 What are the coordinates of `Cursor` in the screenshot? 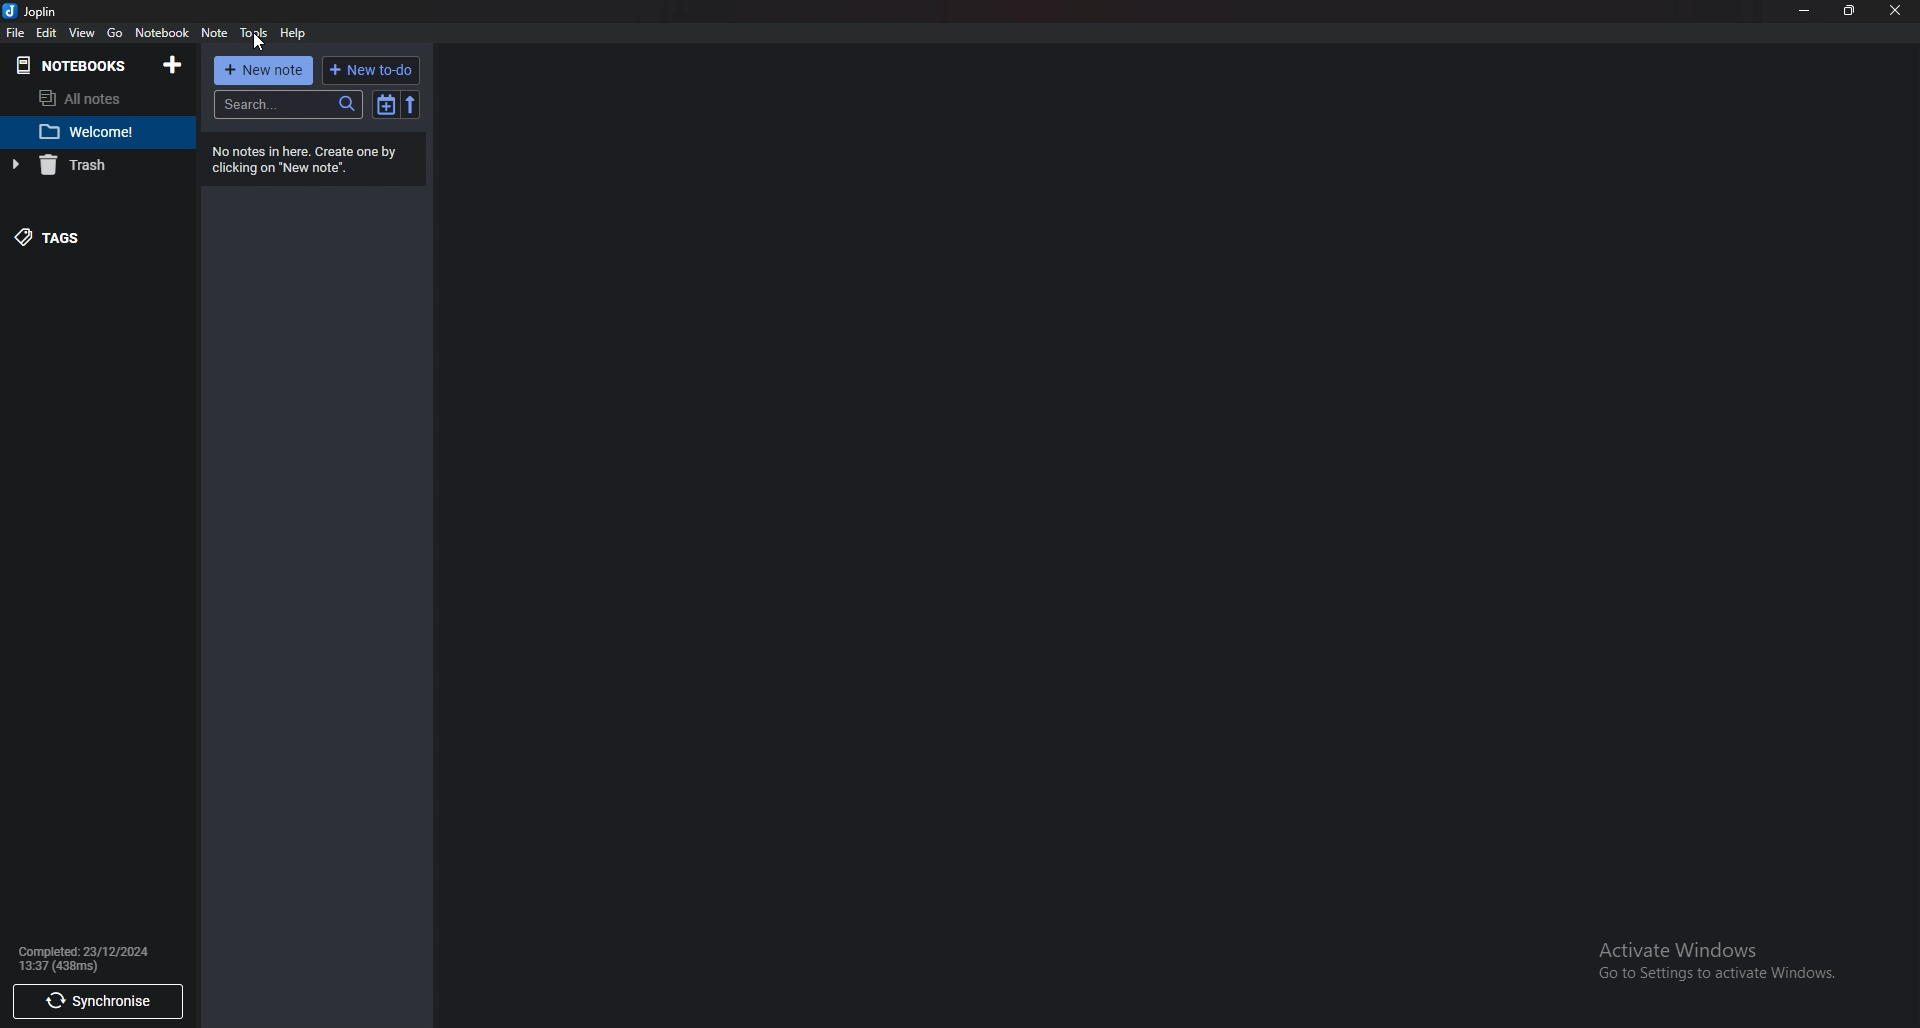 It's located at (255, 46).